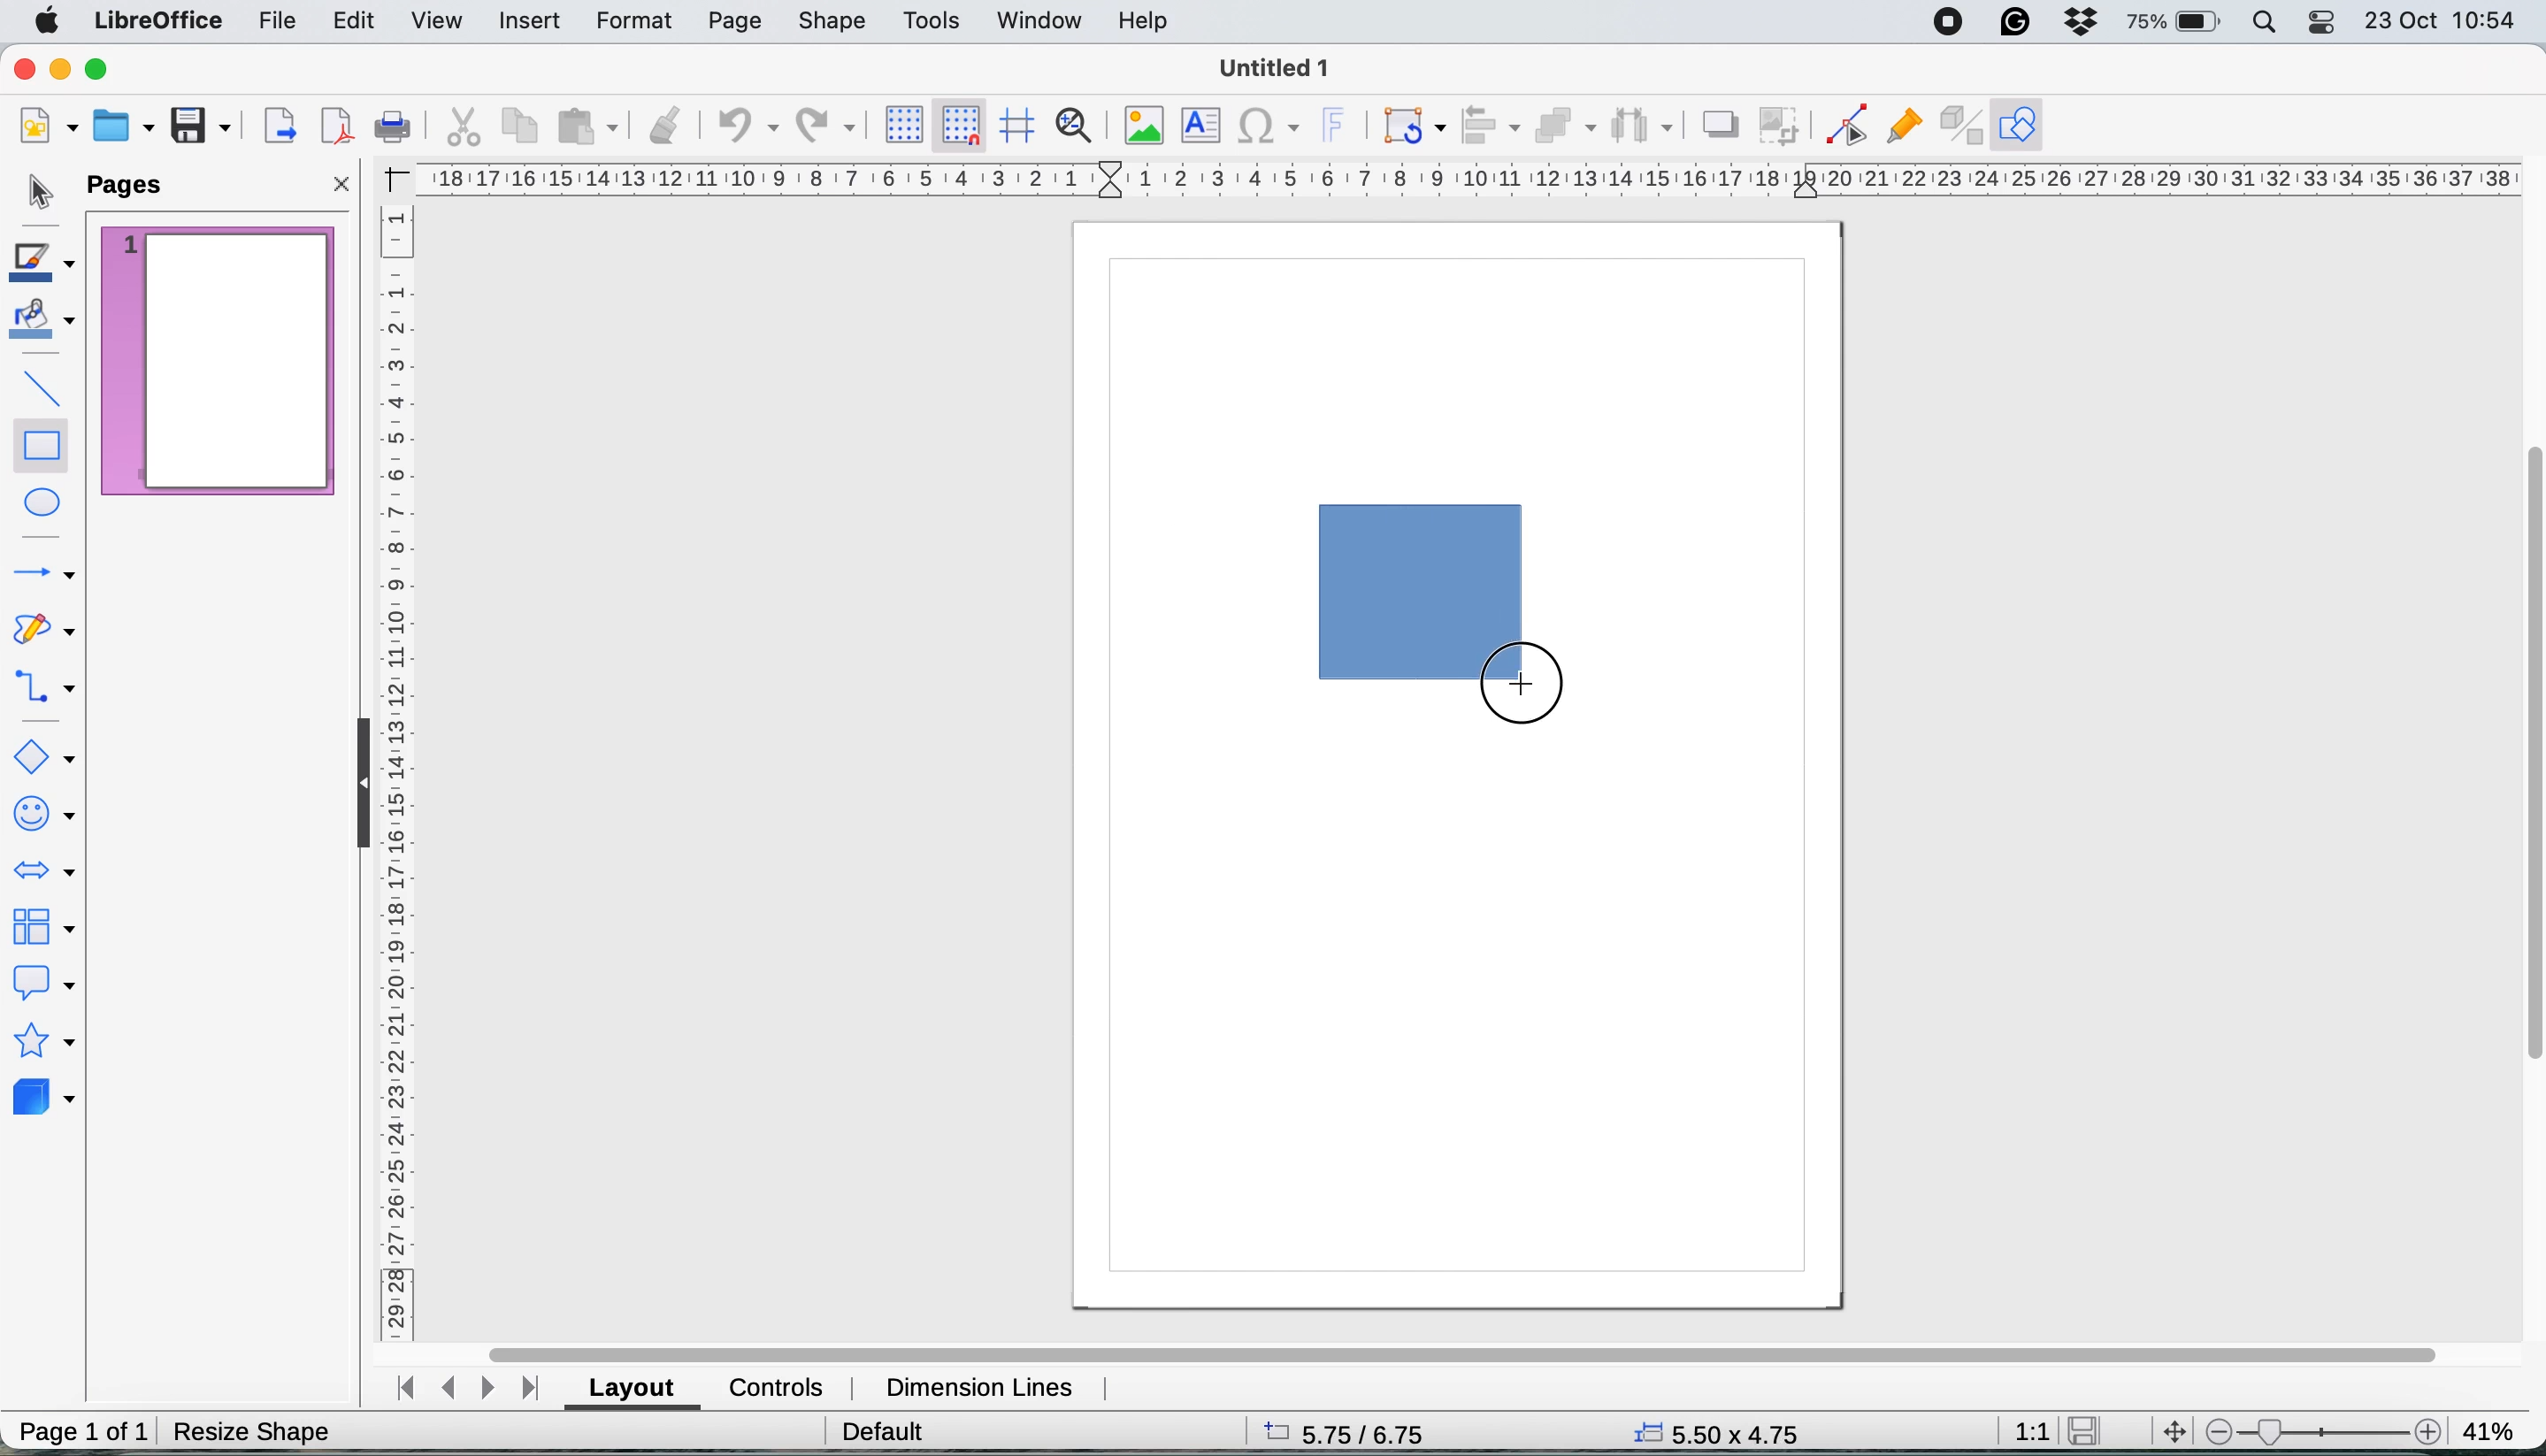  Describe the element at coordinates (59, 67) in the screenshot. I see `minimise` at that location.